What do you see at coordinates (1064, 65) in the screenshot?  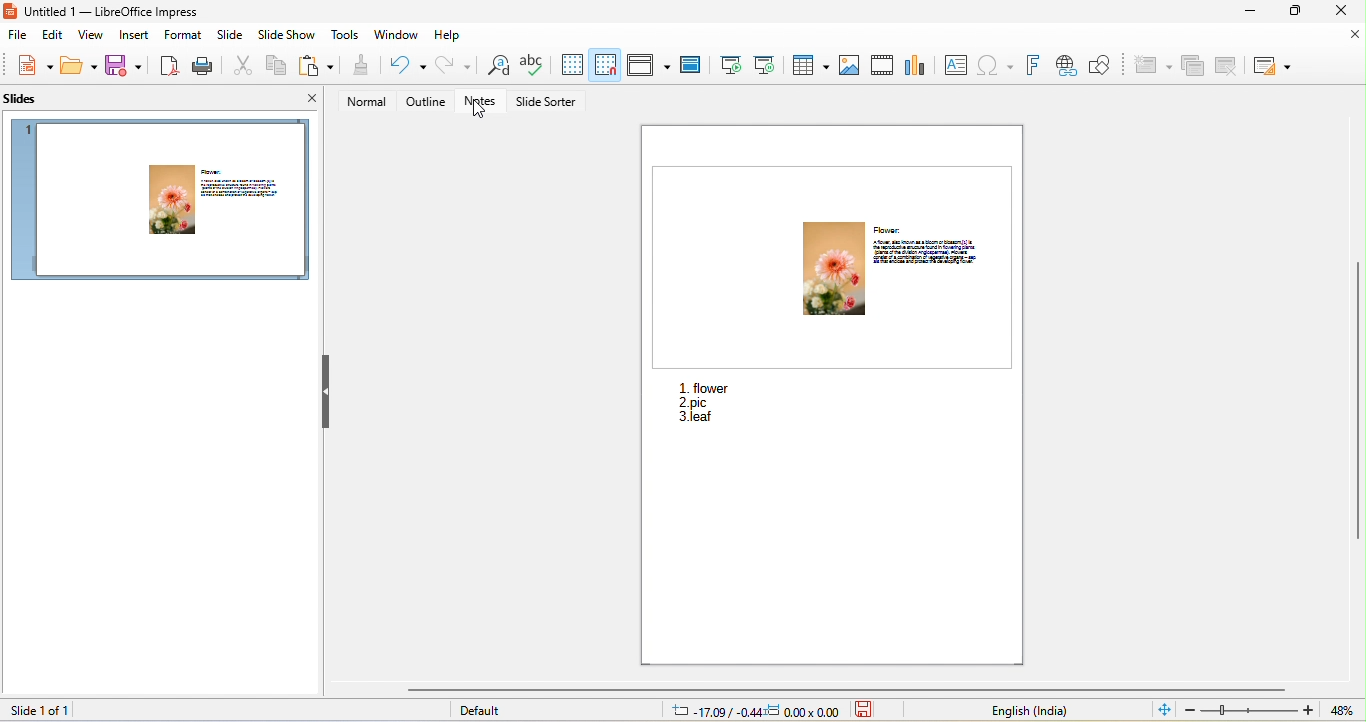 I see `hyperlink` at bounding box center [1064, 65].